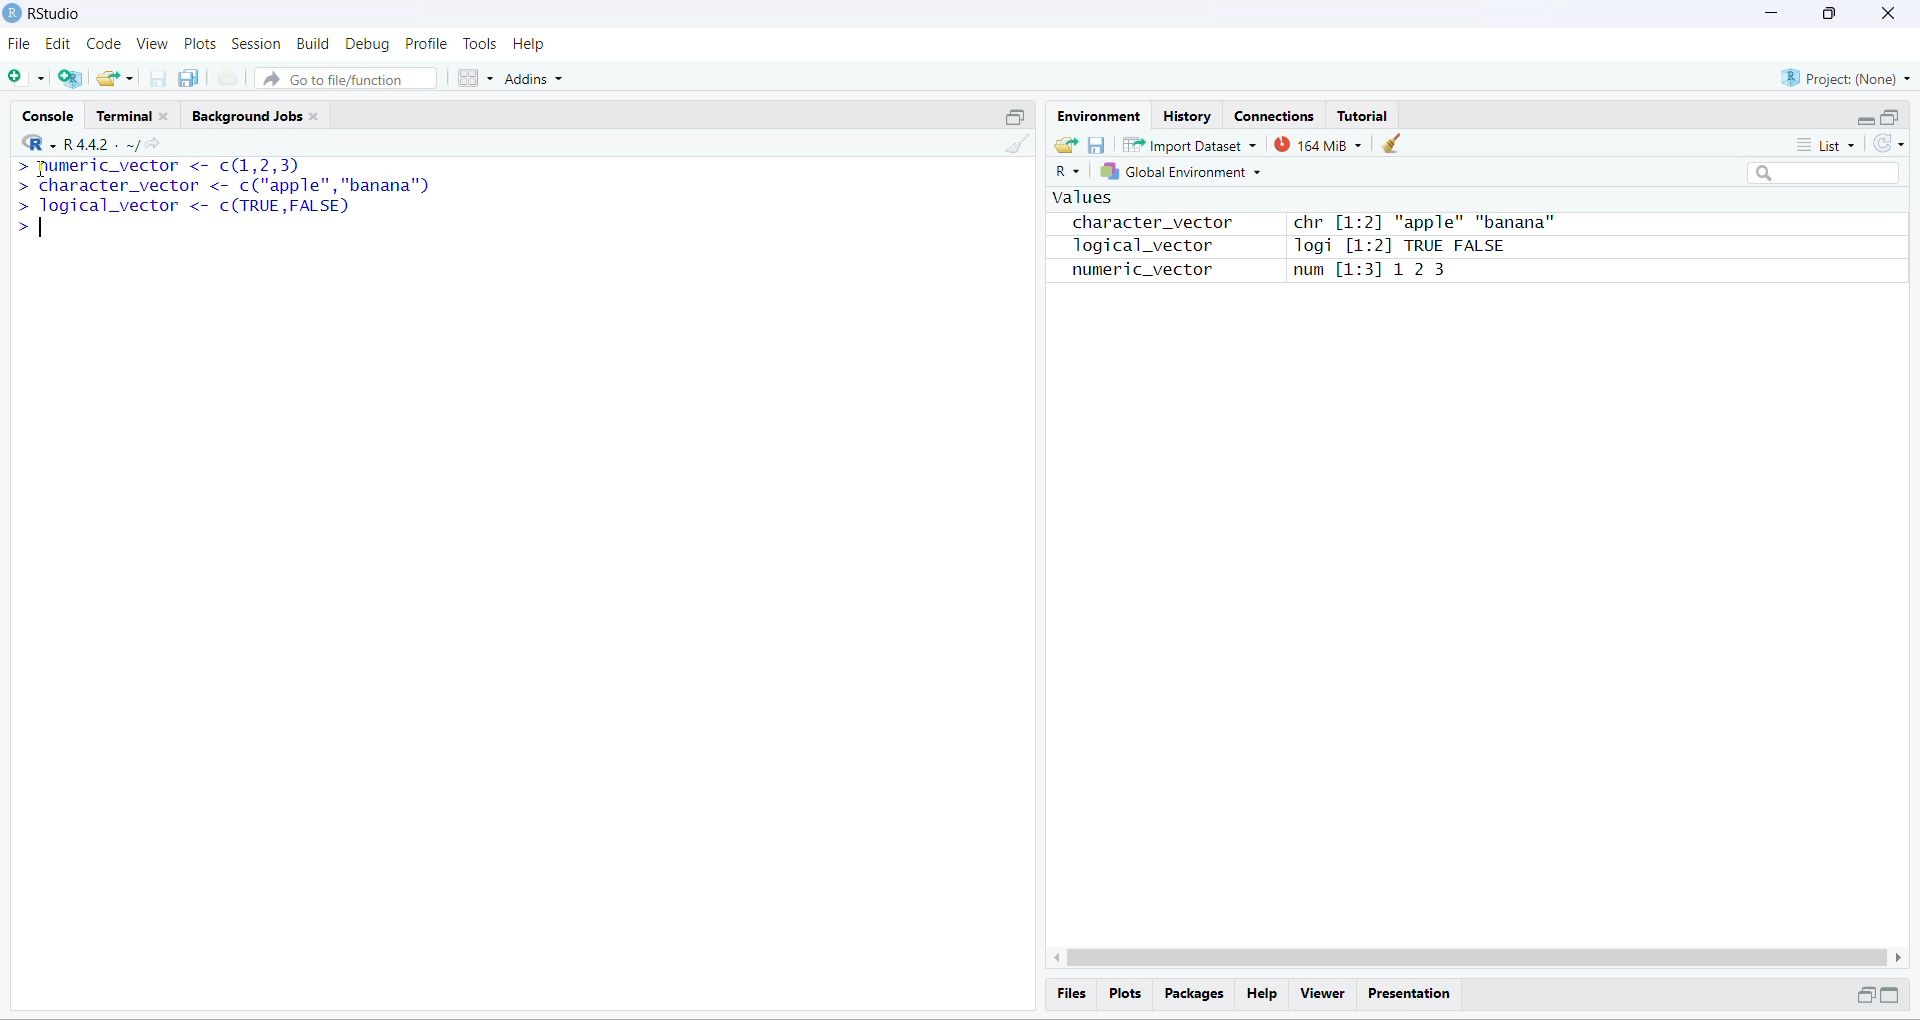 The height and width of the screenshot is (1020, 1920). I want to click on Project: (None), so click(1848, 77).